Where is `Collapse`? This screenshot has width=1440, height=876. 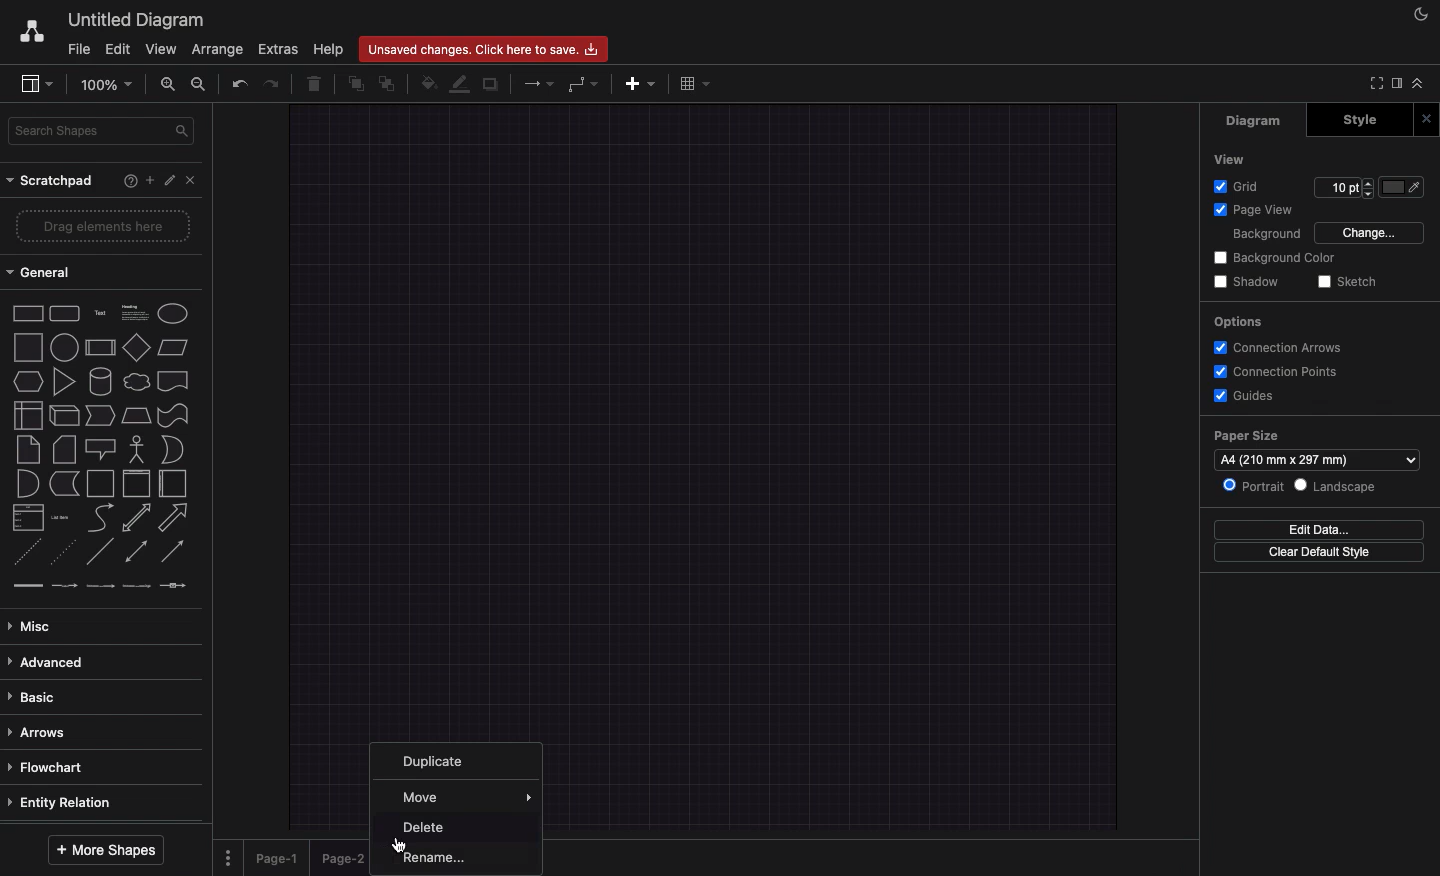 Collapse is located at coordinates (1422, 85).